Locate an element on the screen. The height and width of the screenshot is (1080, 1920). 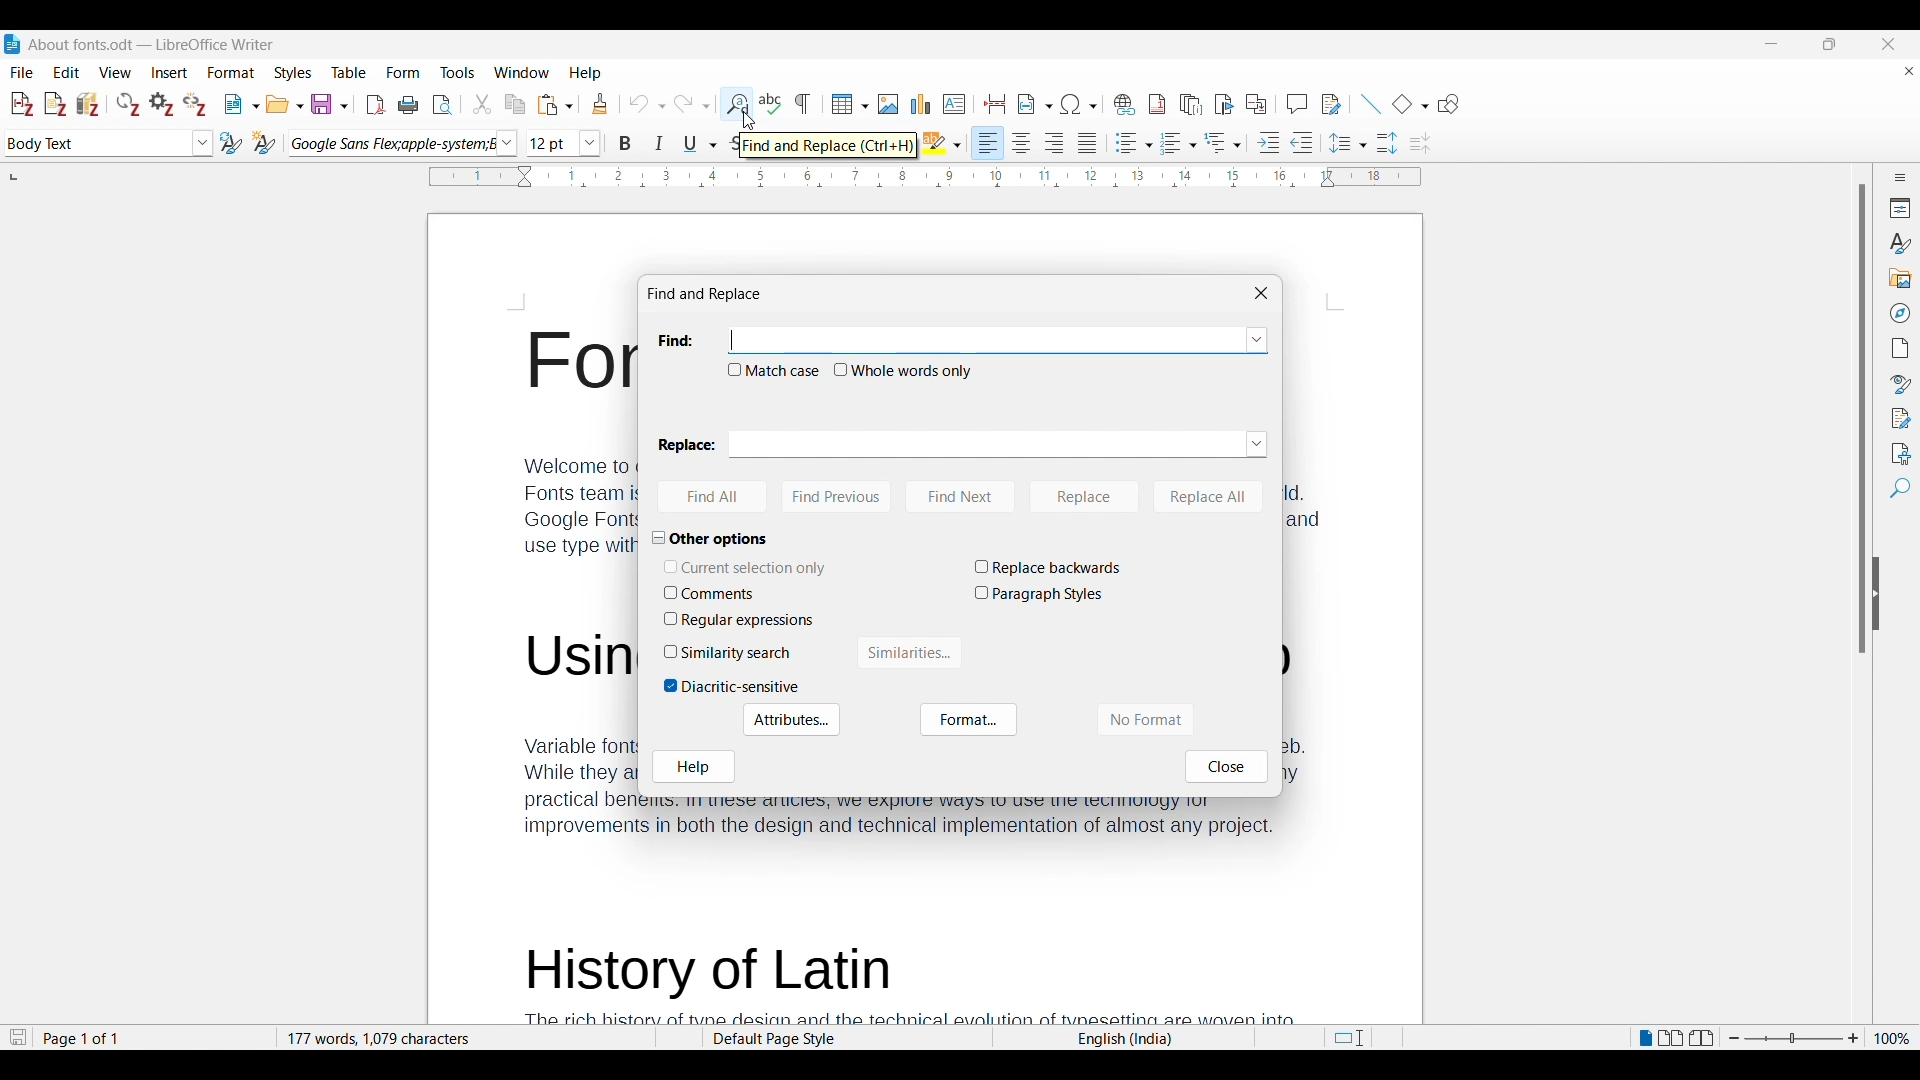
Add/Edit note is located at coordinates (56, 104).